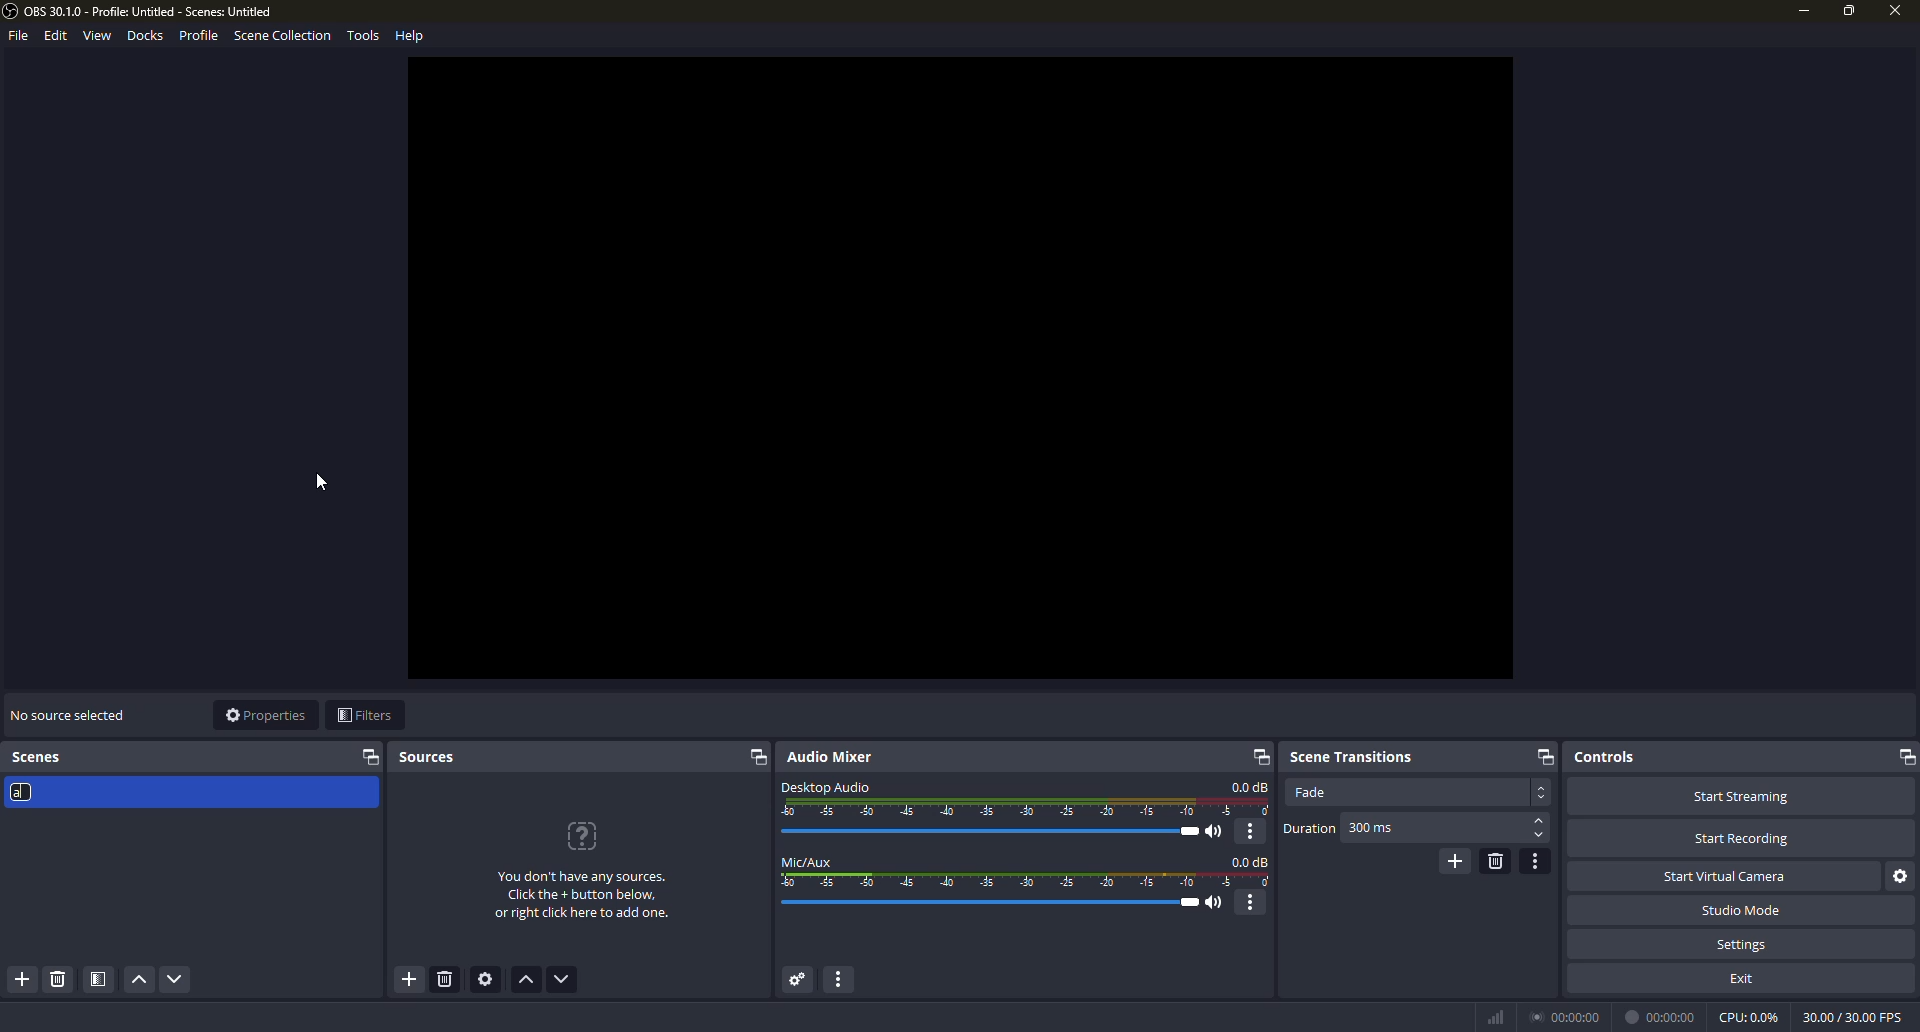 The image size is (1920, 1032). I want to click on 300 ms, so click(1372, 829).